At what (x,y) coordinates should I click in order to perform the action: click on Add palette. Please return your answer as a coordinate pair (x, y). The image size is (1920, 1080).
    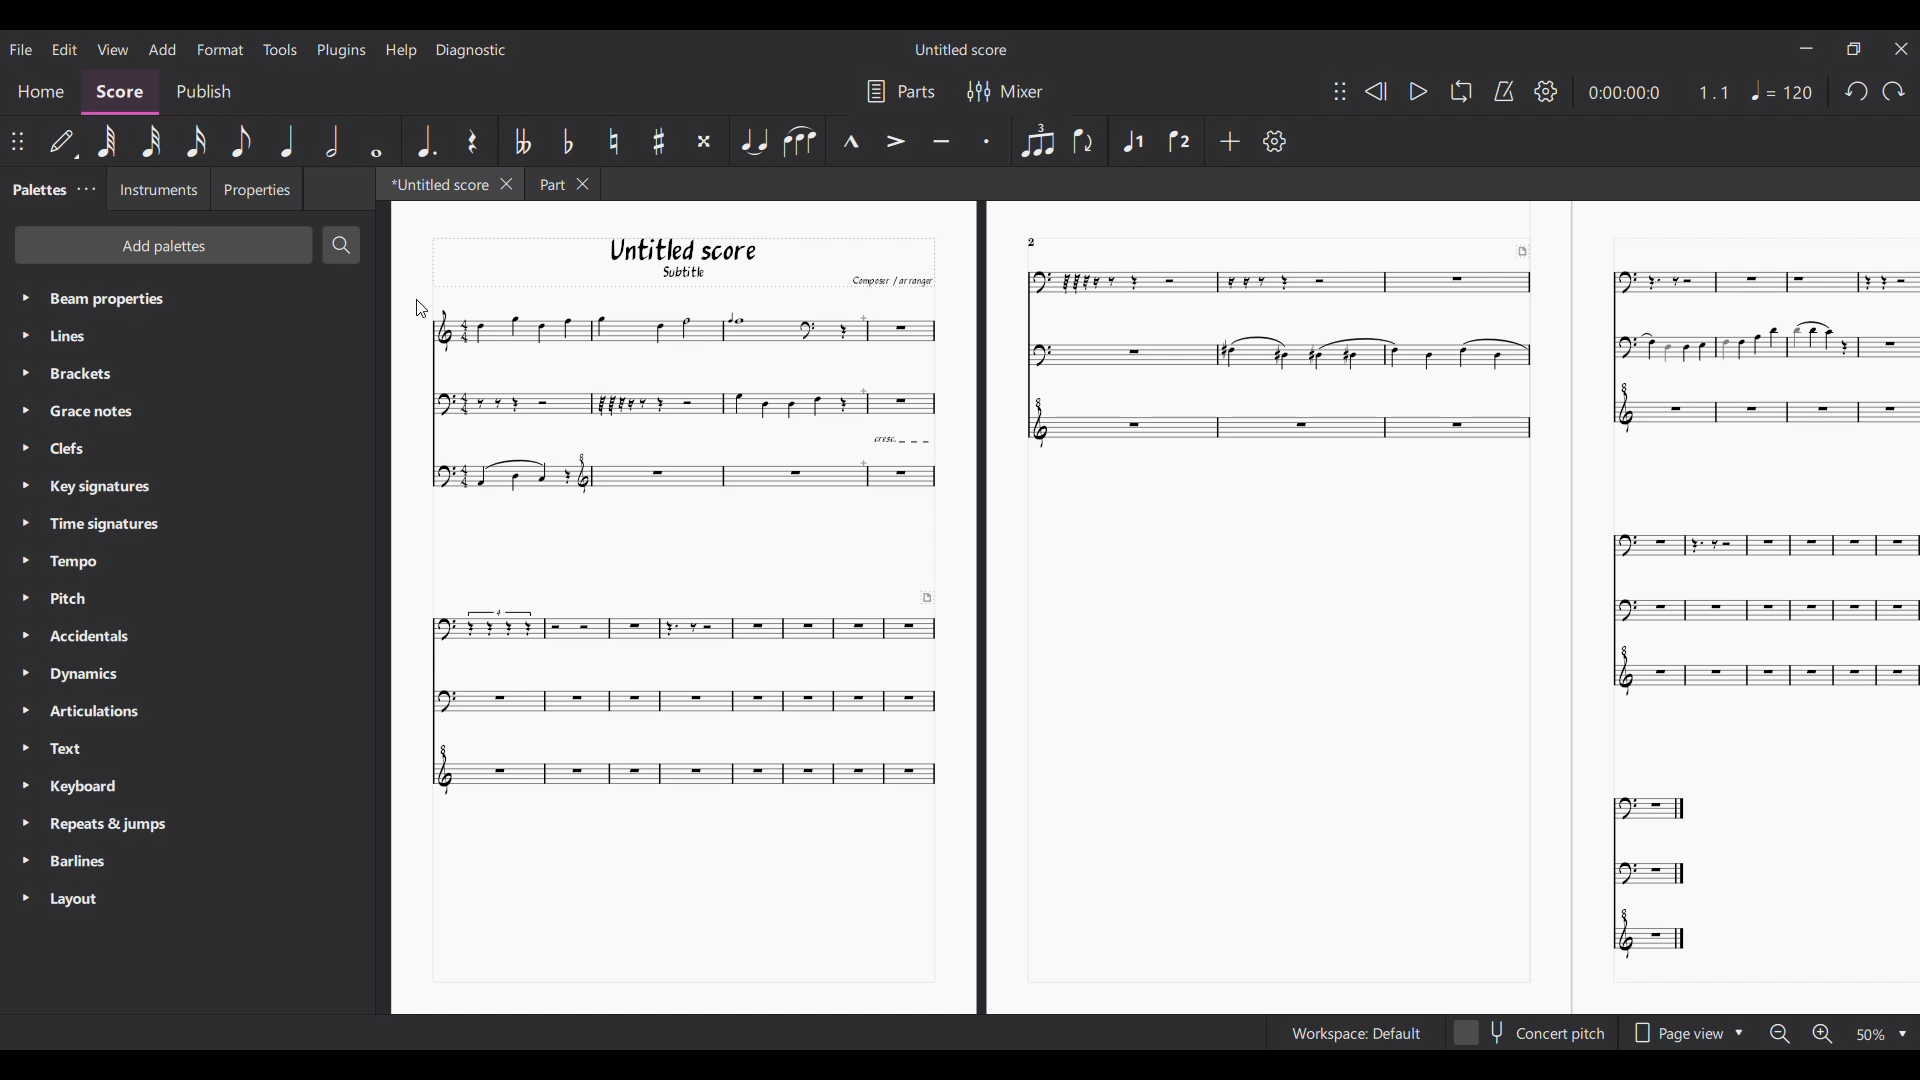
    Looking at the image, I should click on (164, 244).